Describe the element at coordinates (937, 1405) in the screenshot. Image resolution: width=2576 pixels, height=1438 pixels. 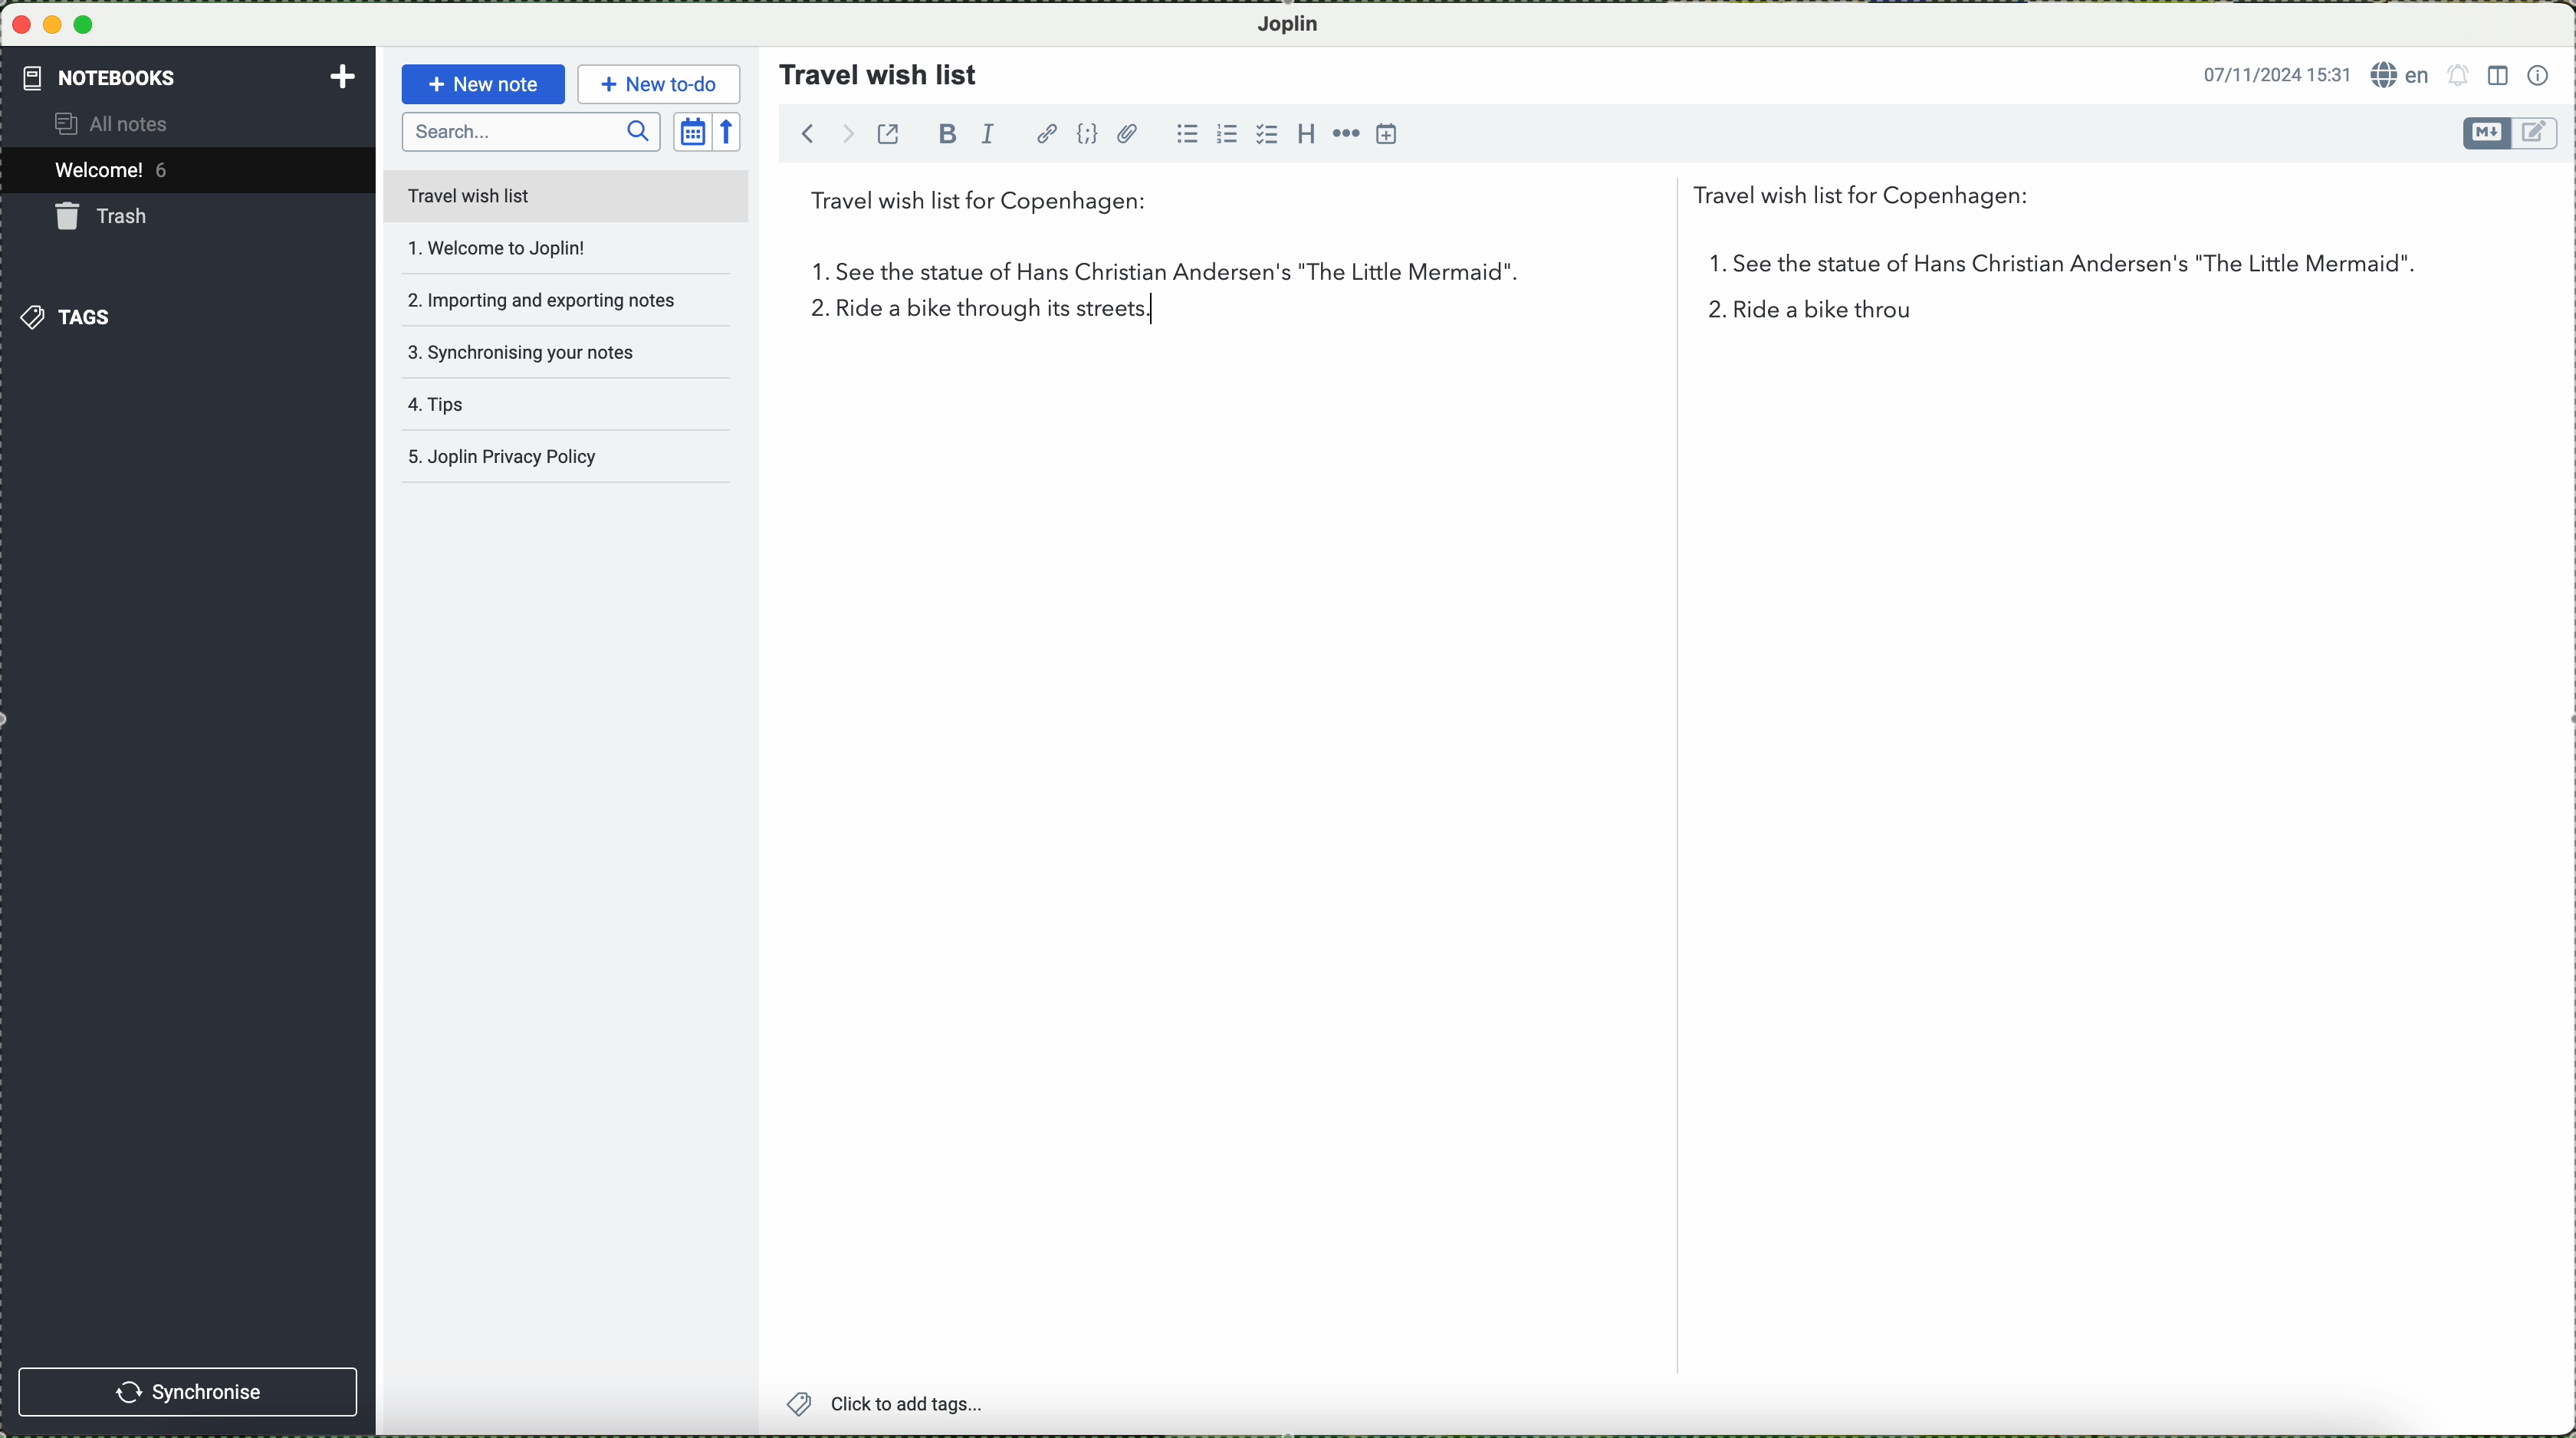
I see `click to add tags` at that location.